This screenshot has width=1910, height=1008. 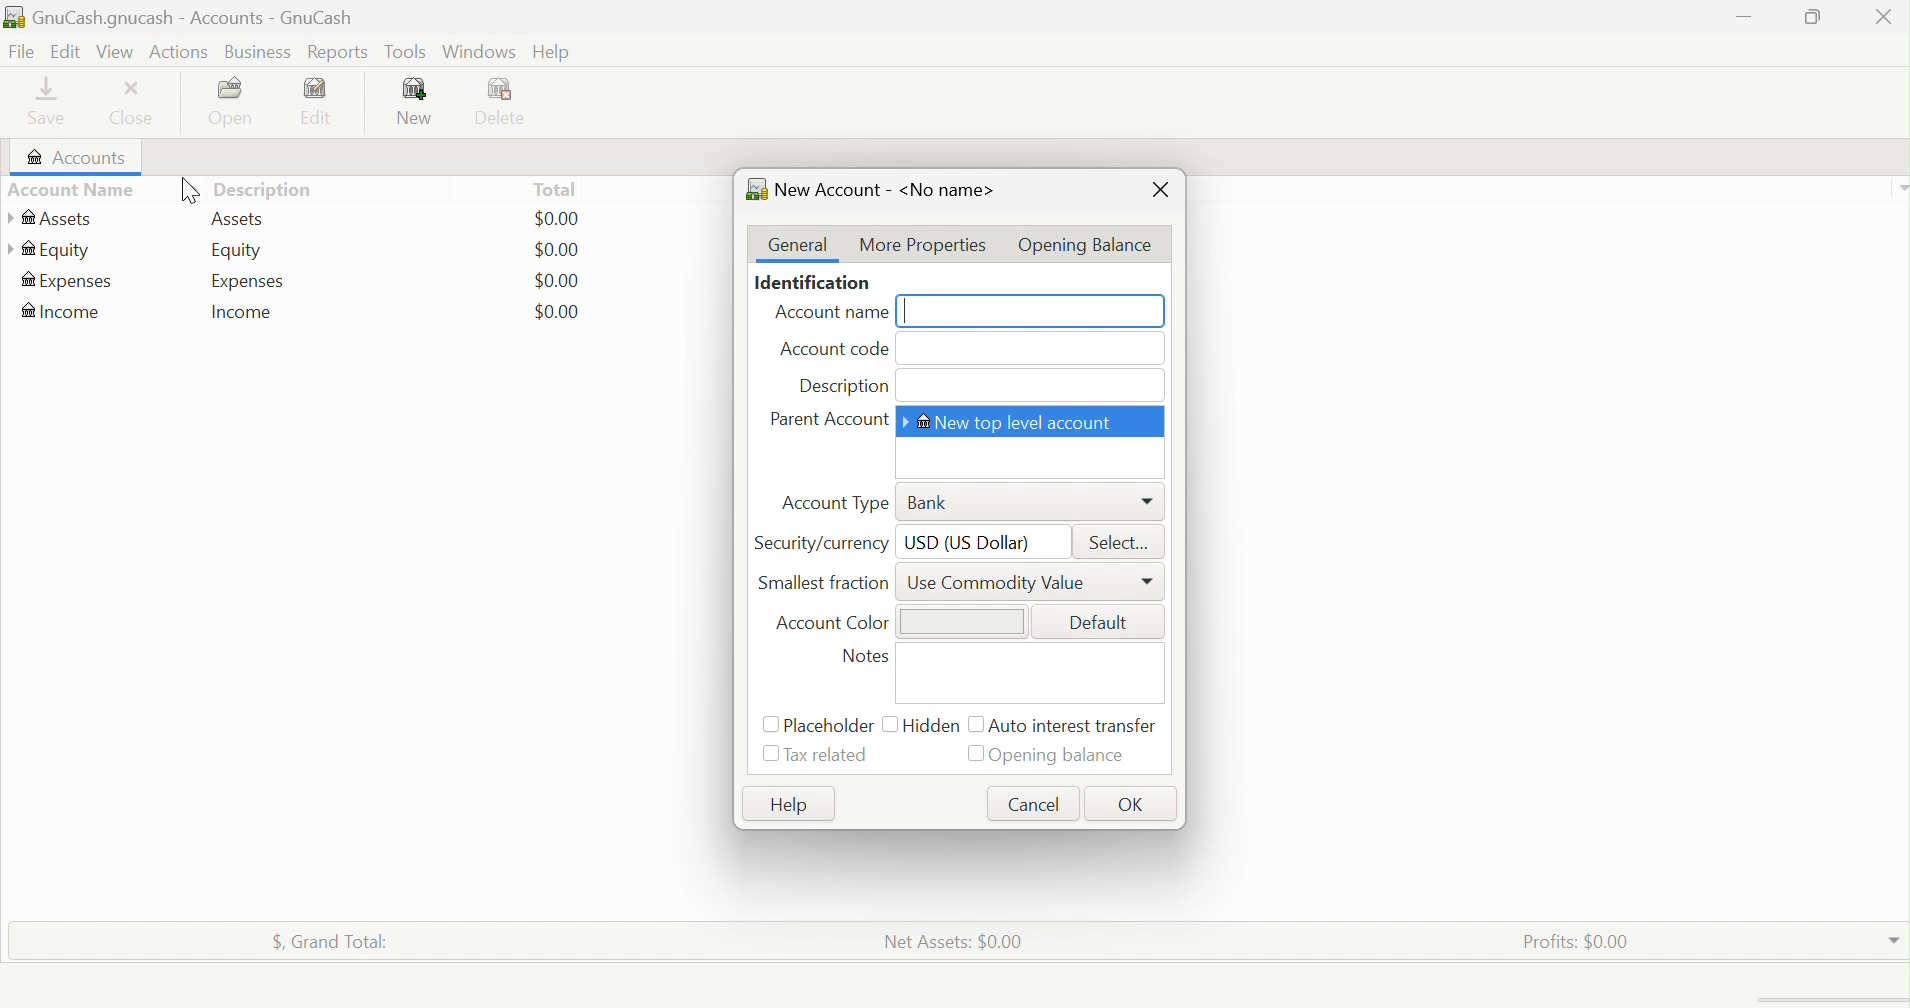 What do you see at coordinates (1809, 17) in the screenshot?
I see `Restore Down` at bounding box center [1809, 17].